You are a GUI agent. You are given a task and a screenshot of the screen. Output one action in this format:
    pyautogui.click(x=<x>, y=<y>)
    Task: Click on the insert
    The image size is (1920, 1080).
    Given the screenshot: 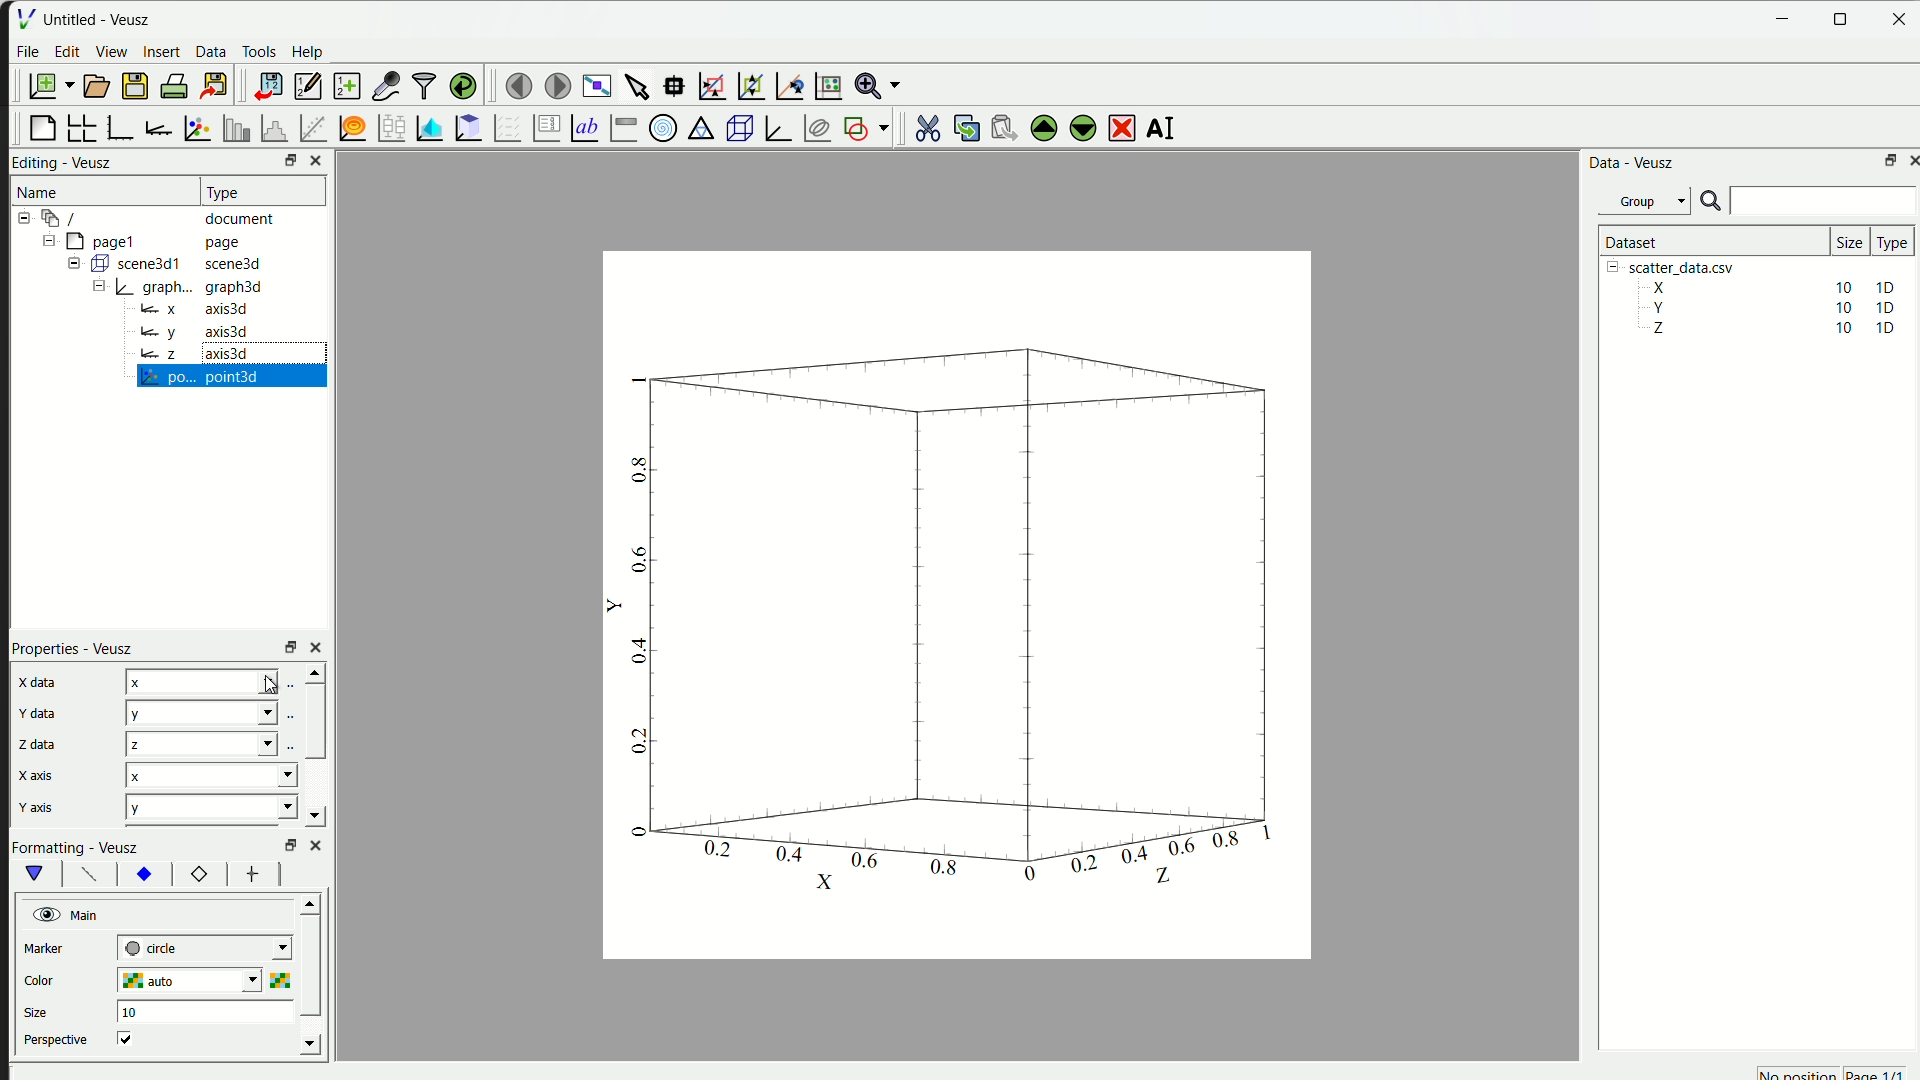 What is the action you would take?
    pyautogui.click(x=161, y=53)
    